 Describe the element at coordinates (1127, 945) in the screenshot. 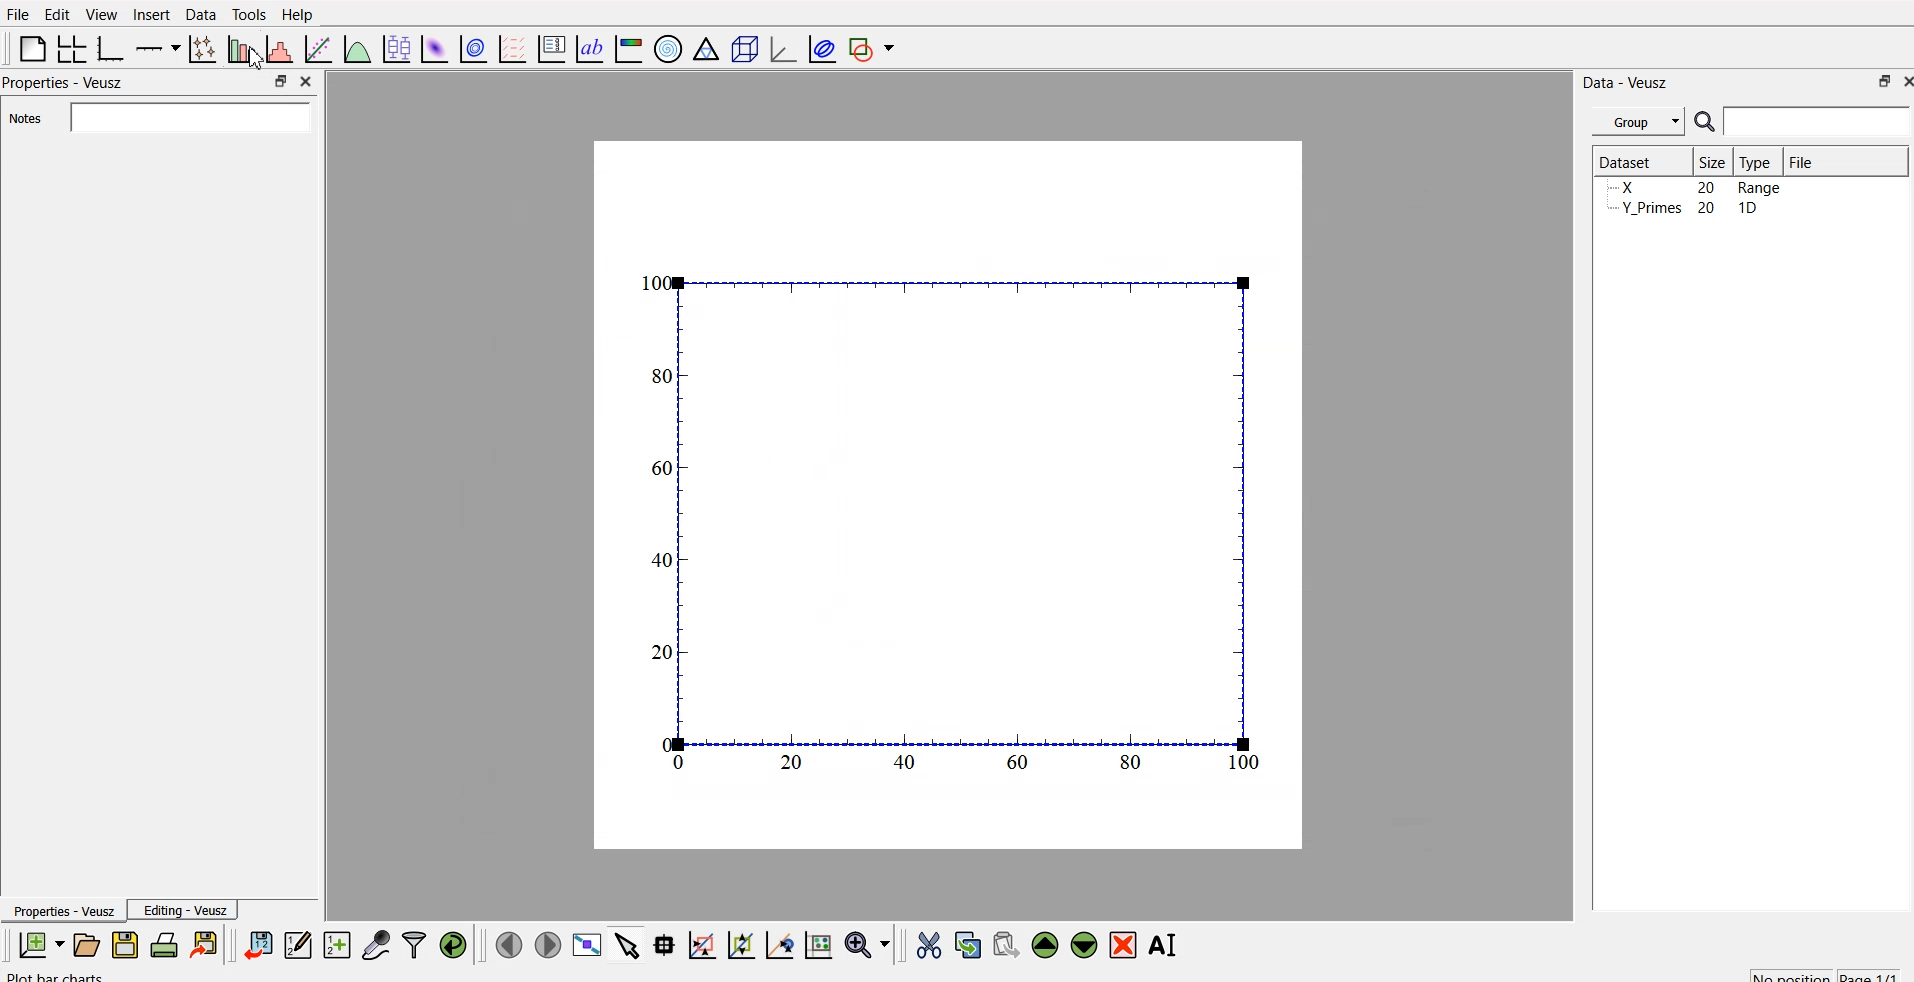

I see `remove the selected widget` at that location.